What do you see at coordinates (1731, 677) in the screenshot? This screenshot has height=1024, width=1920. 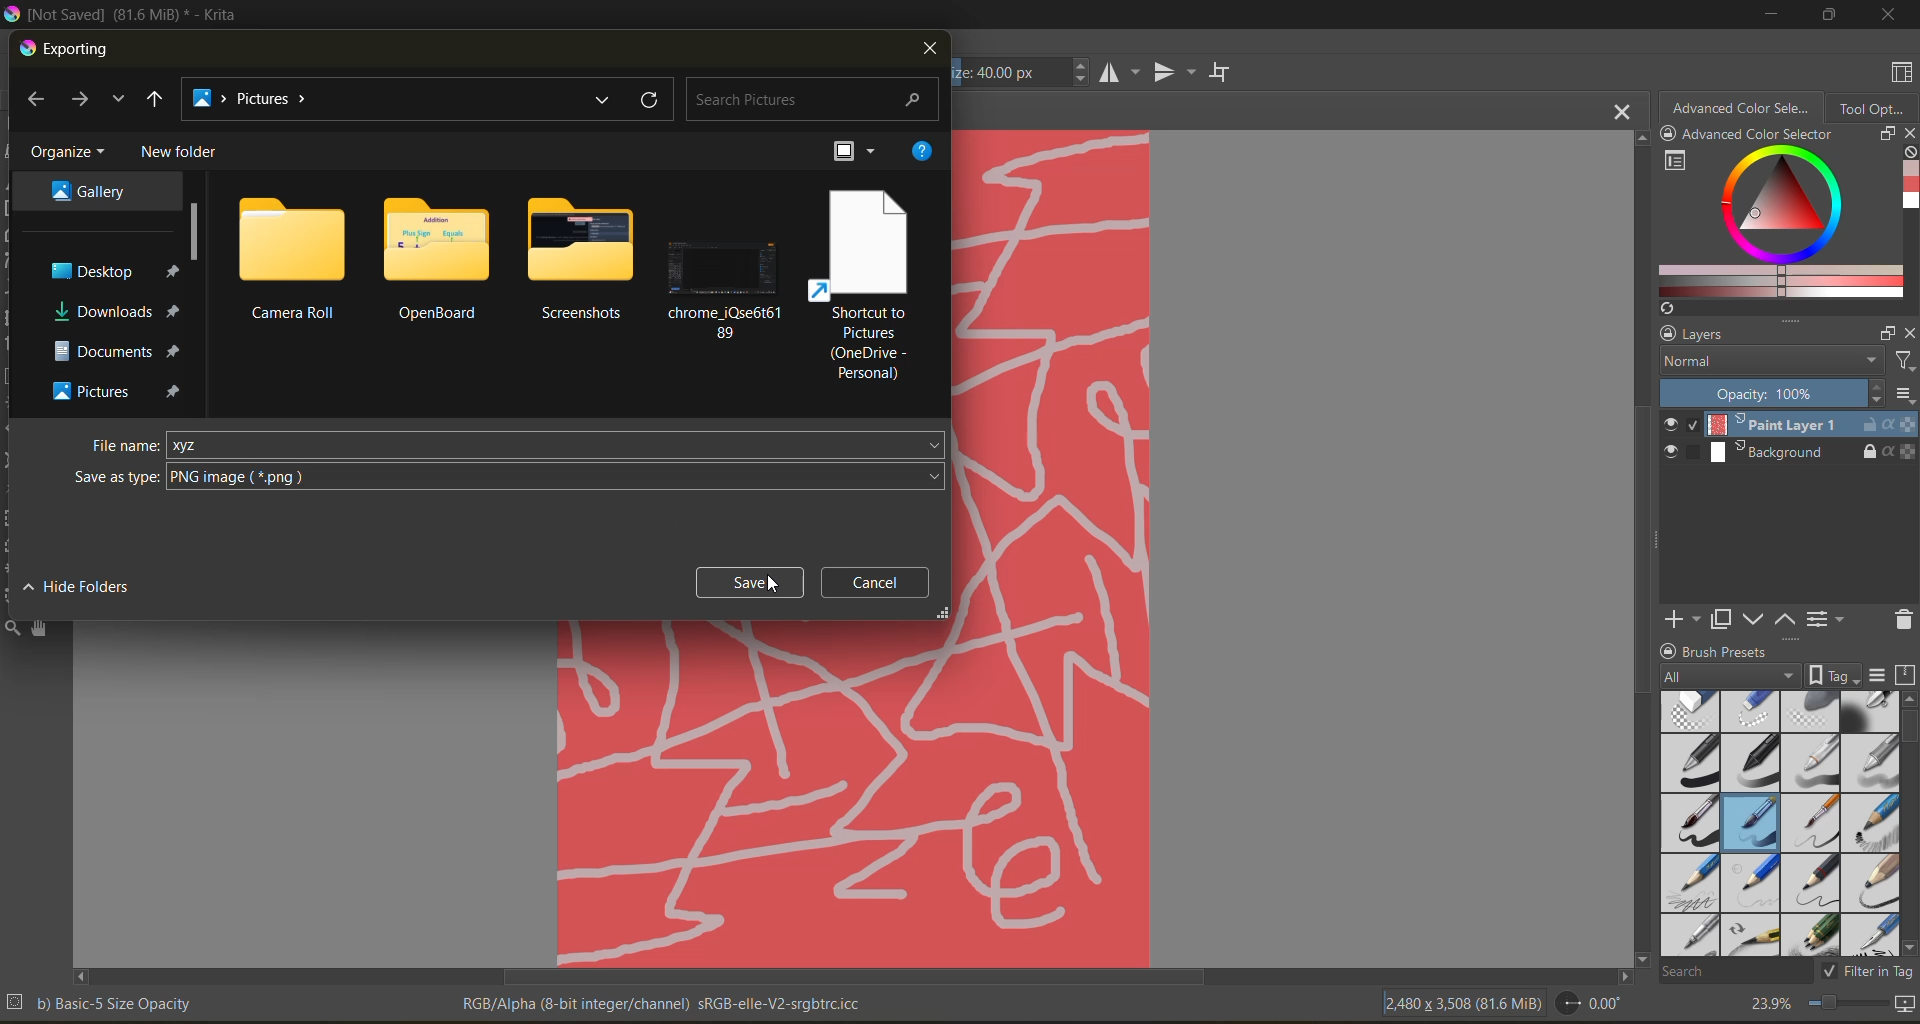 I see `tag` at bounding box center [1731, 677].